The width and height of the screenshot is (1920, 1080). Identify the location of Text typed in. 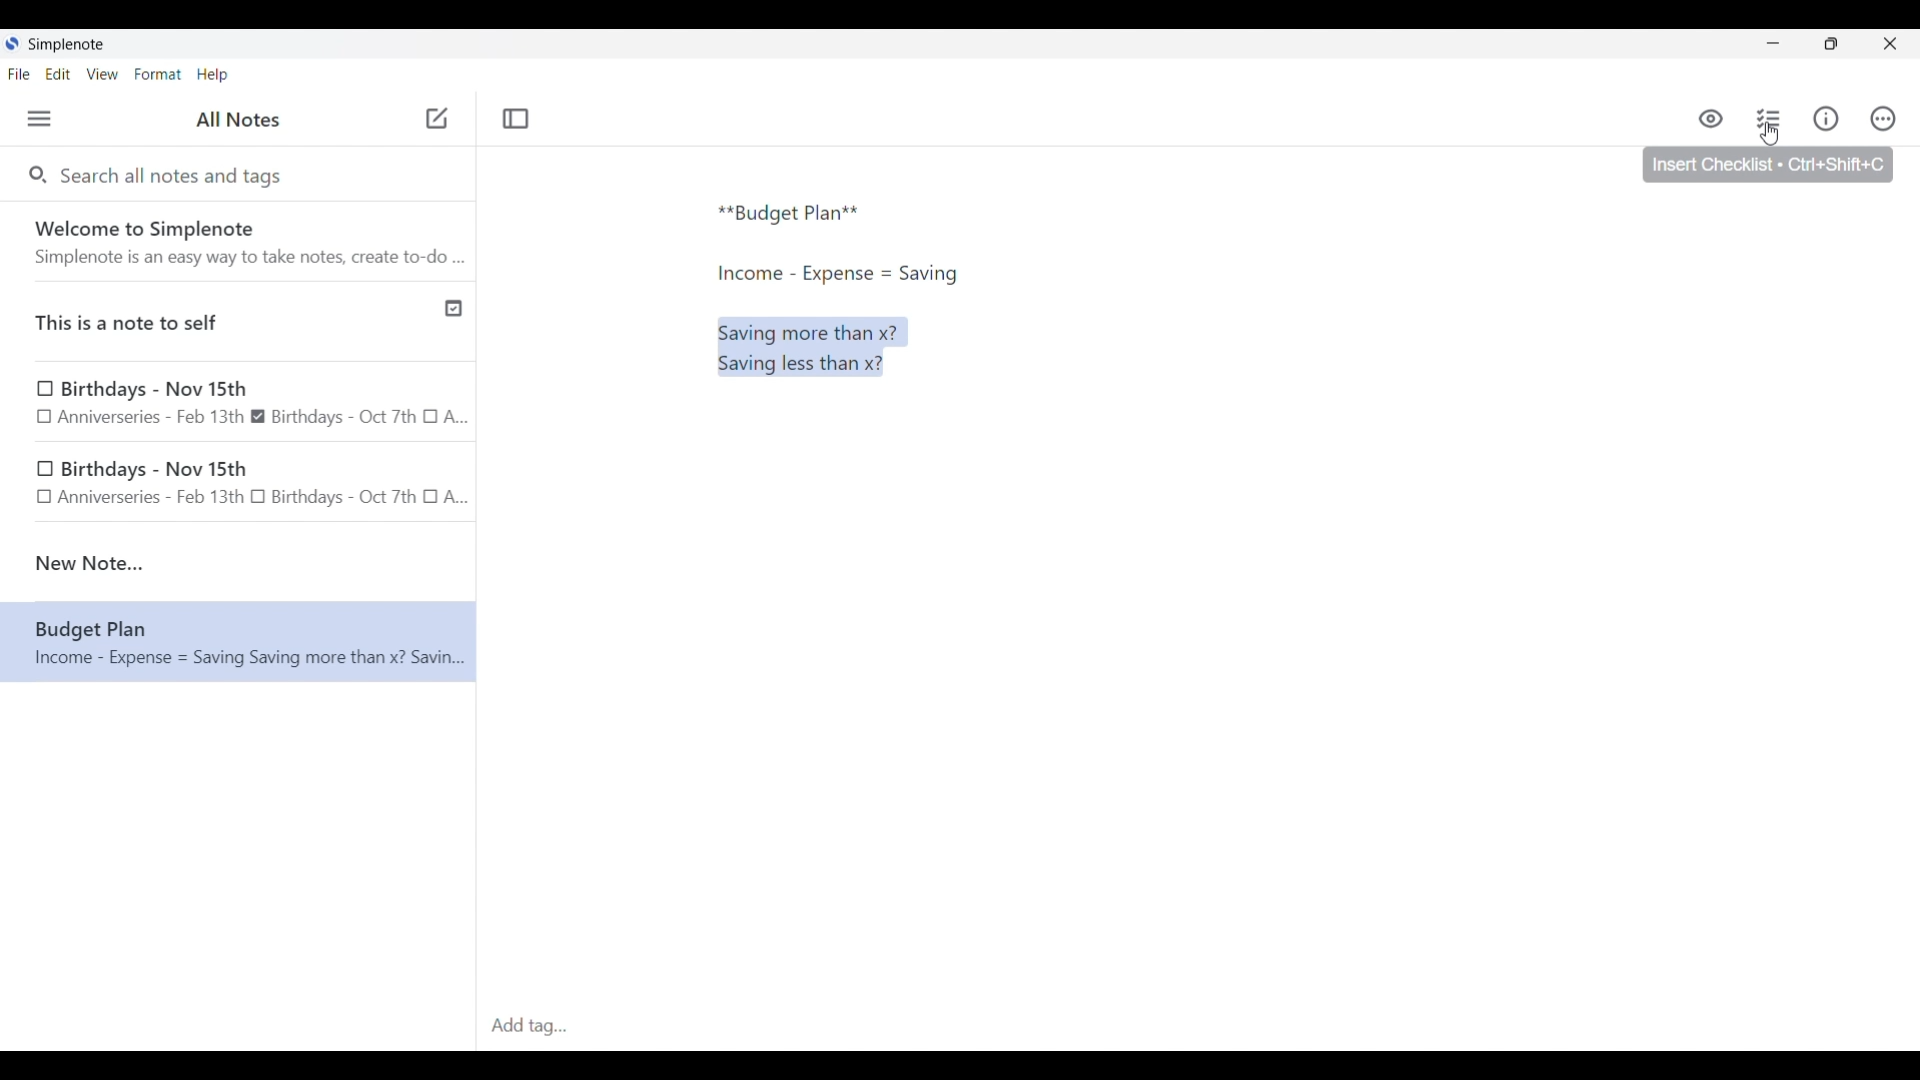
(789, 214).